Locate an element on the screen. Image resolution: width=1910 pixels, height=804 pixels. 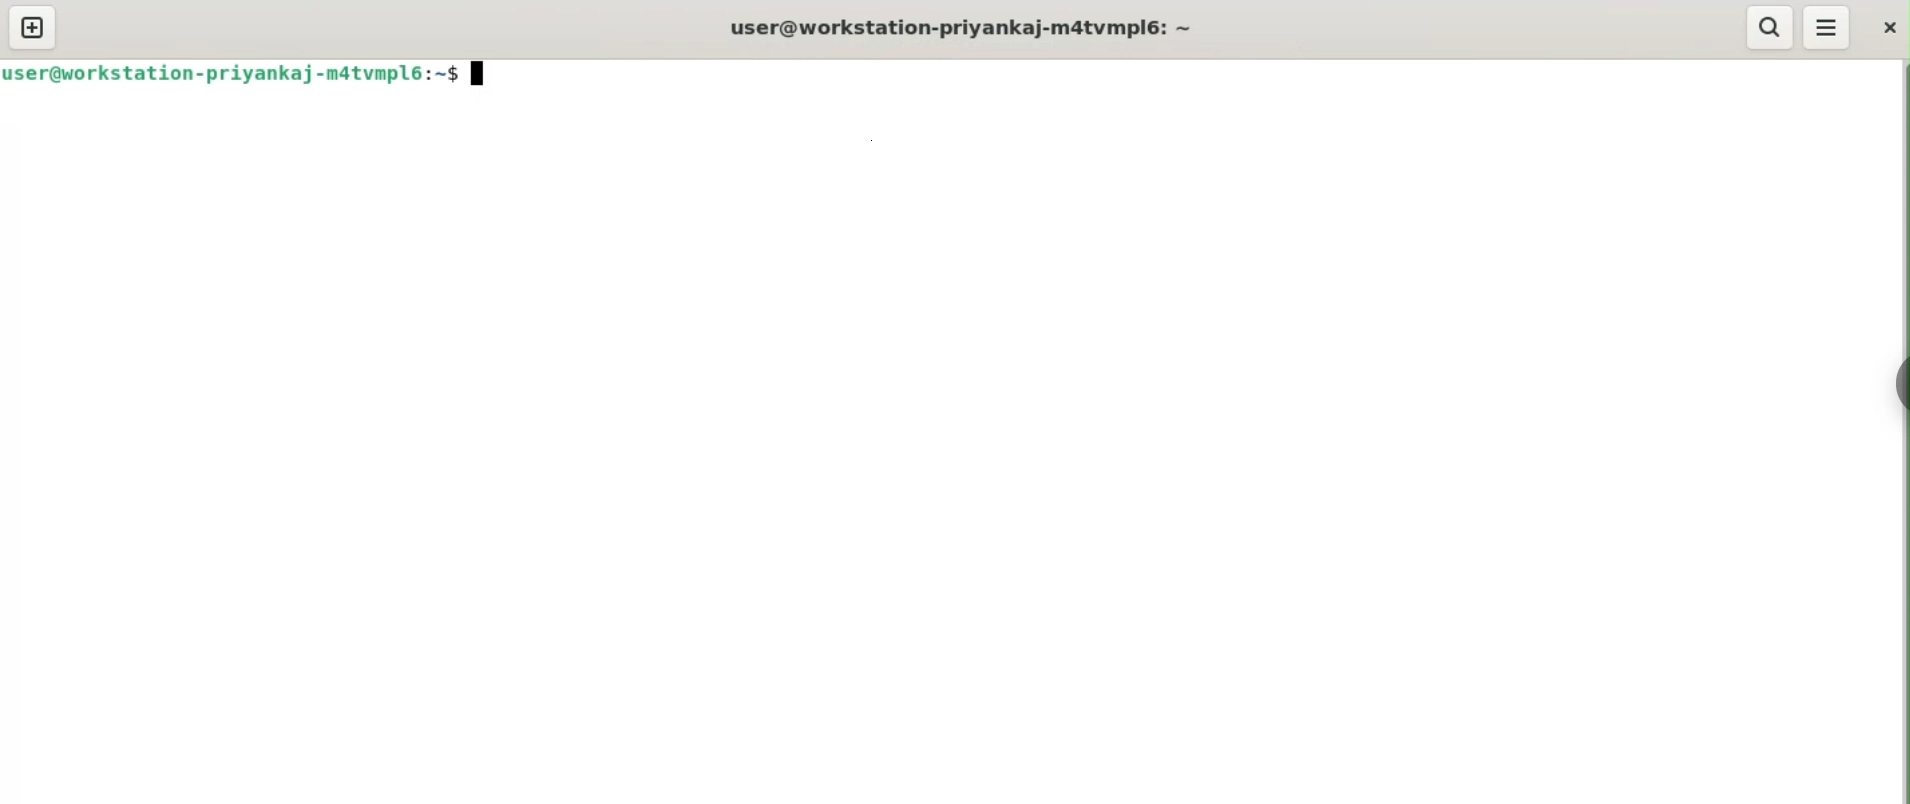
close is located at coordinates (1886, 27).